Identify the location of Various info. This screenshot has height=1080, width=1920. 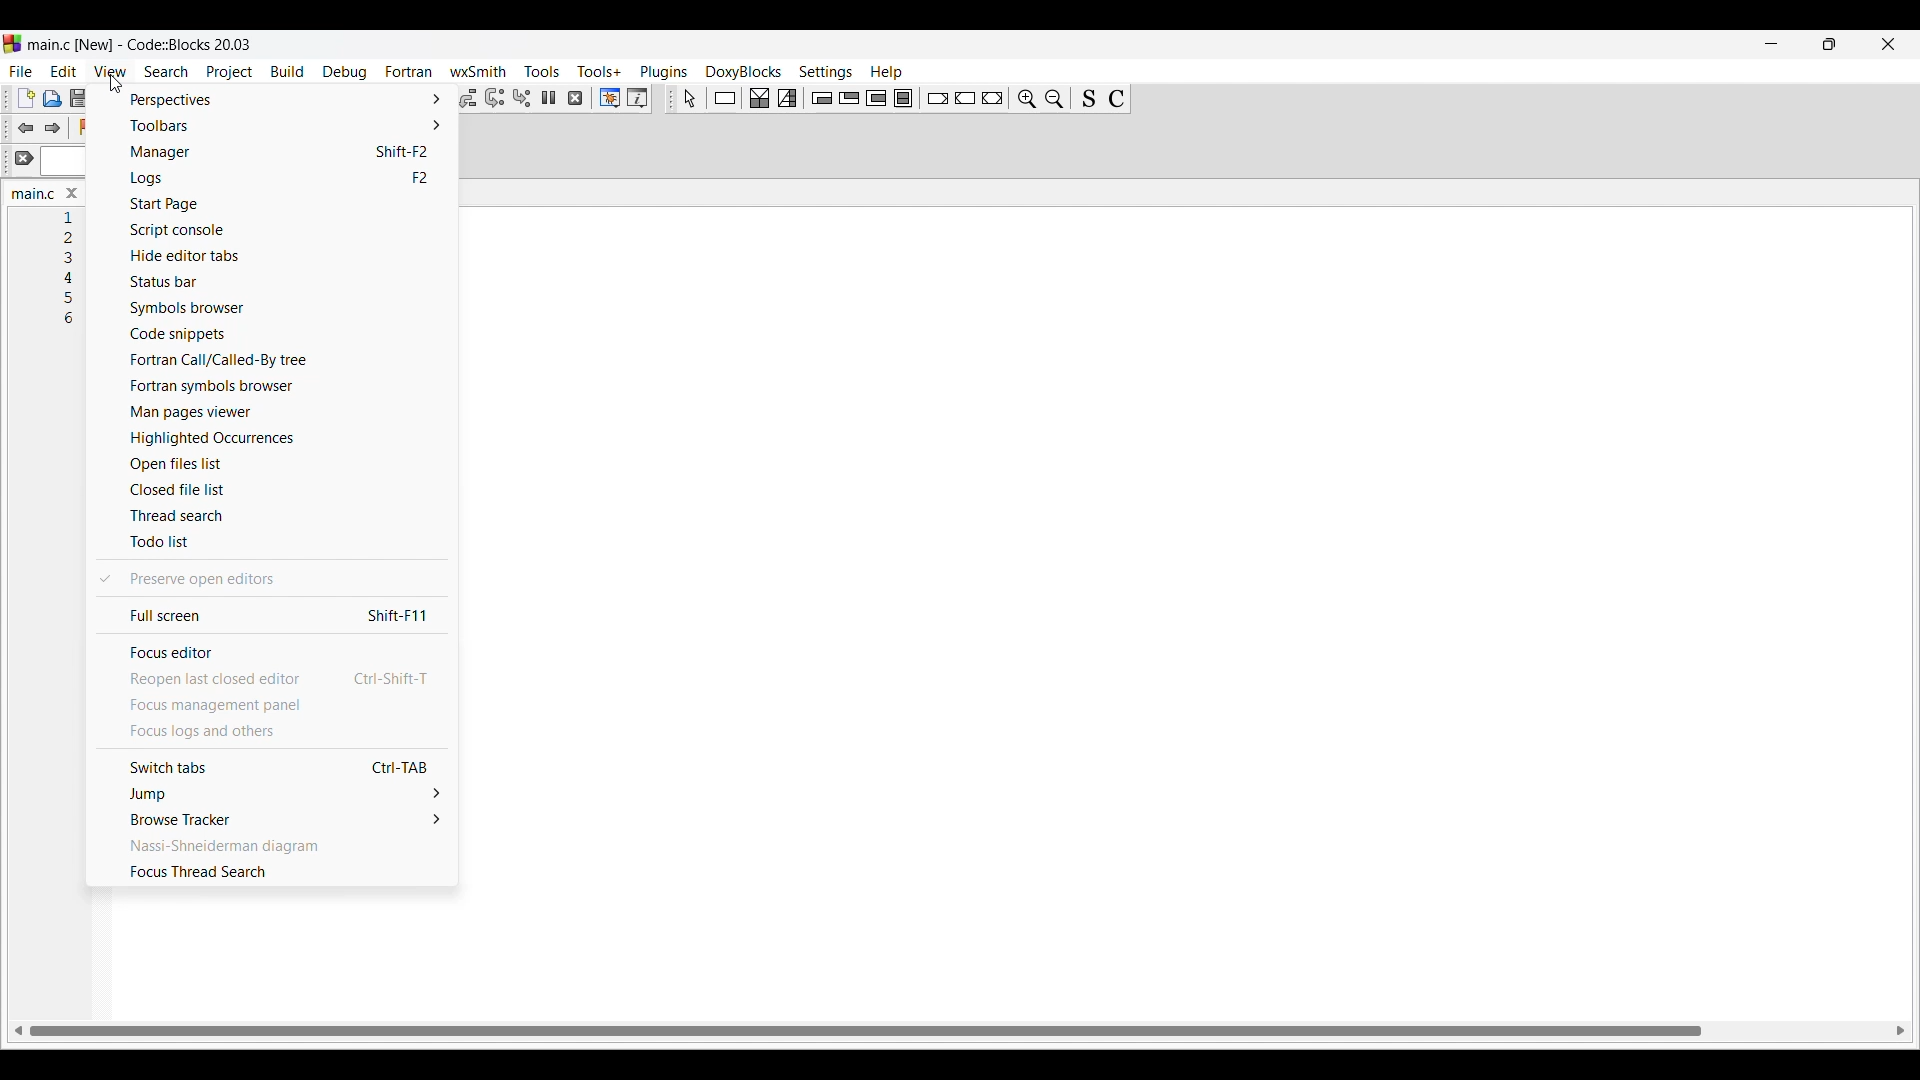
(637, 98).